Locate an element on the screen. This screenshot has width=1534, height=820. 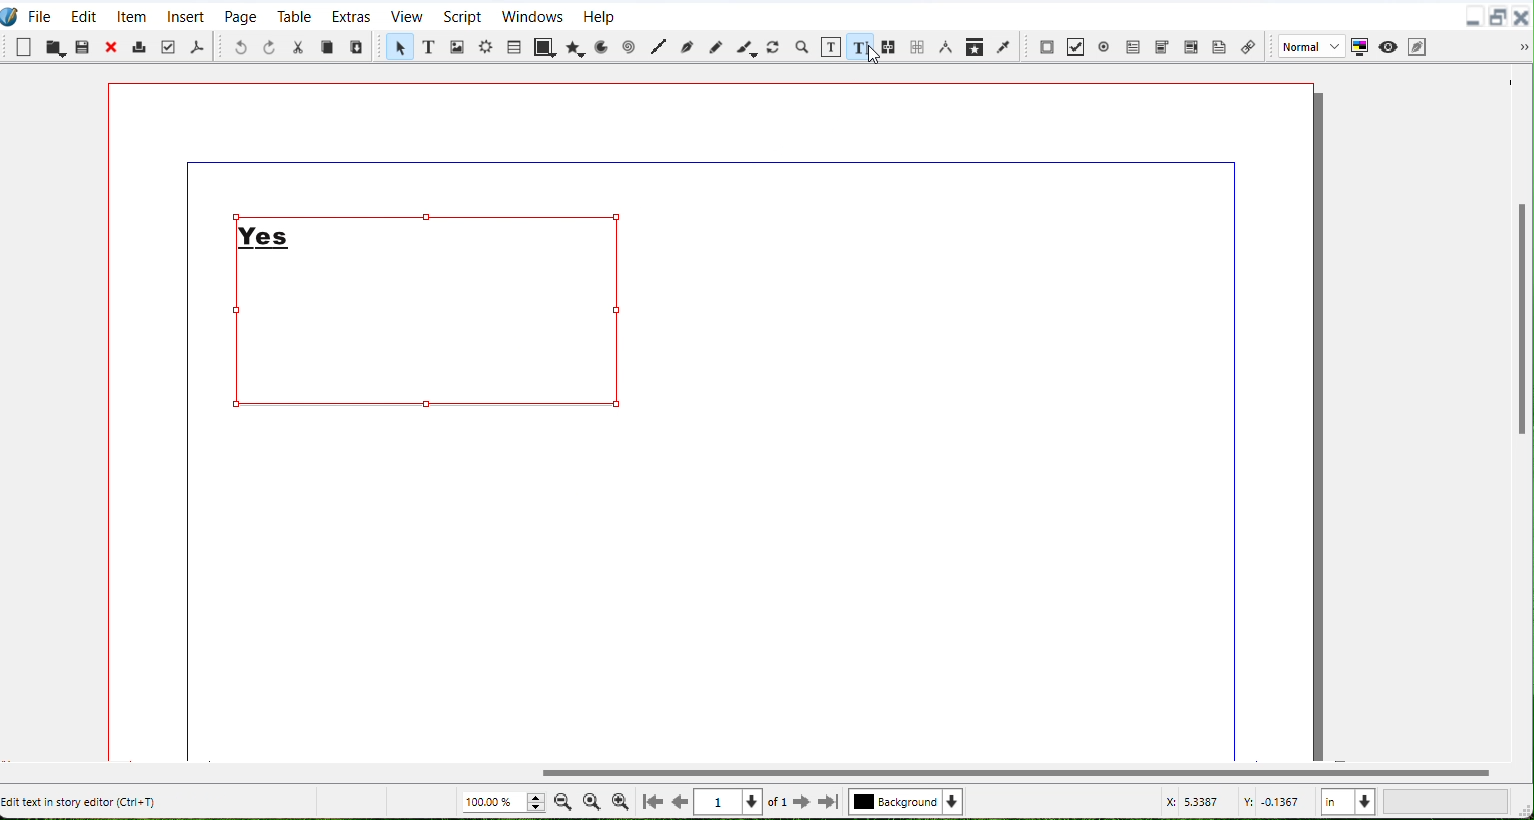
Vertical scroll bar is located at coordinates (1518, 412).